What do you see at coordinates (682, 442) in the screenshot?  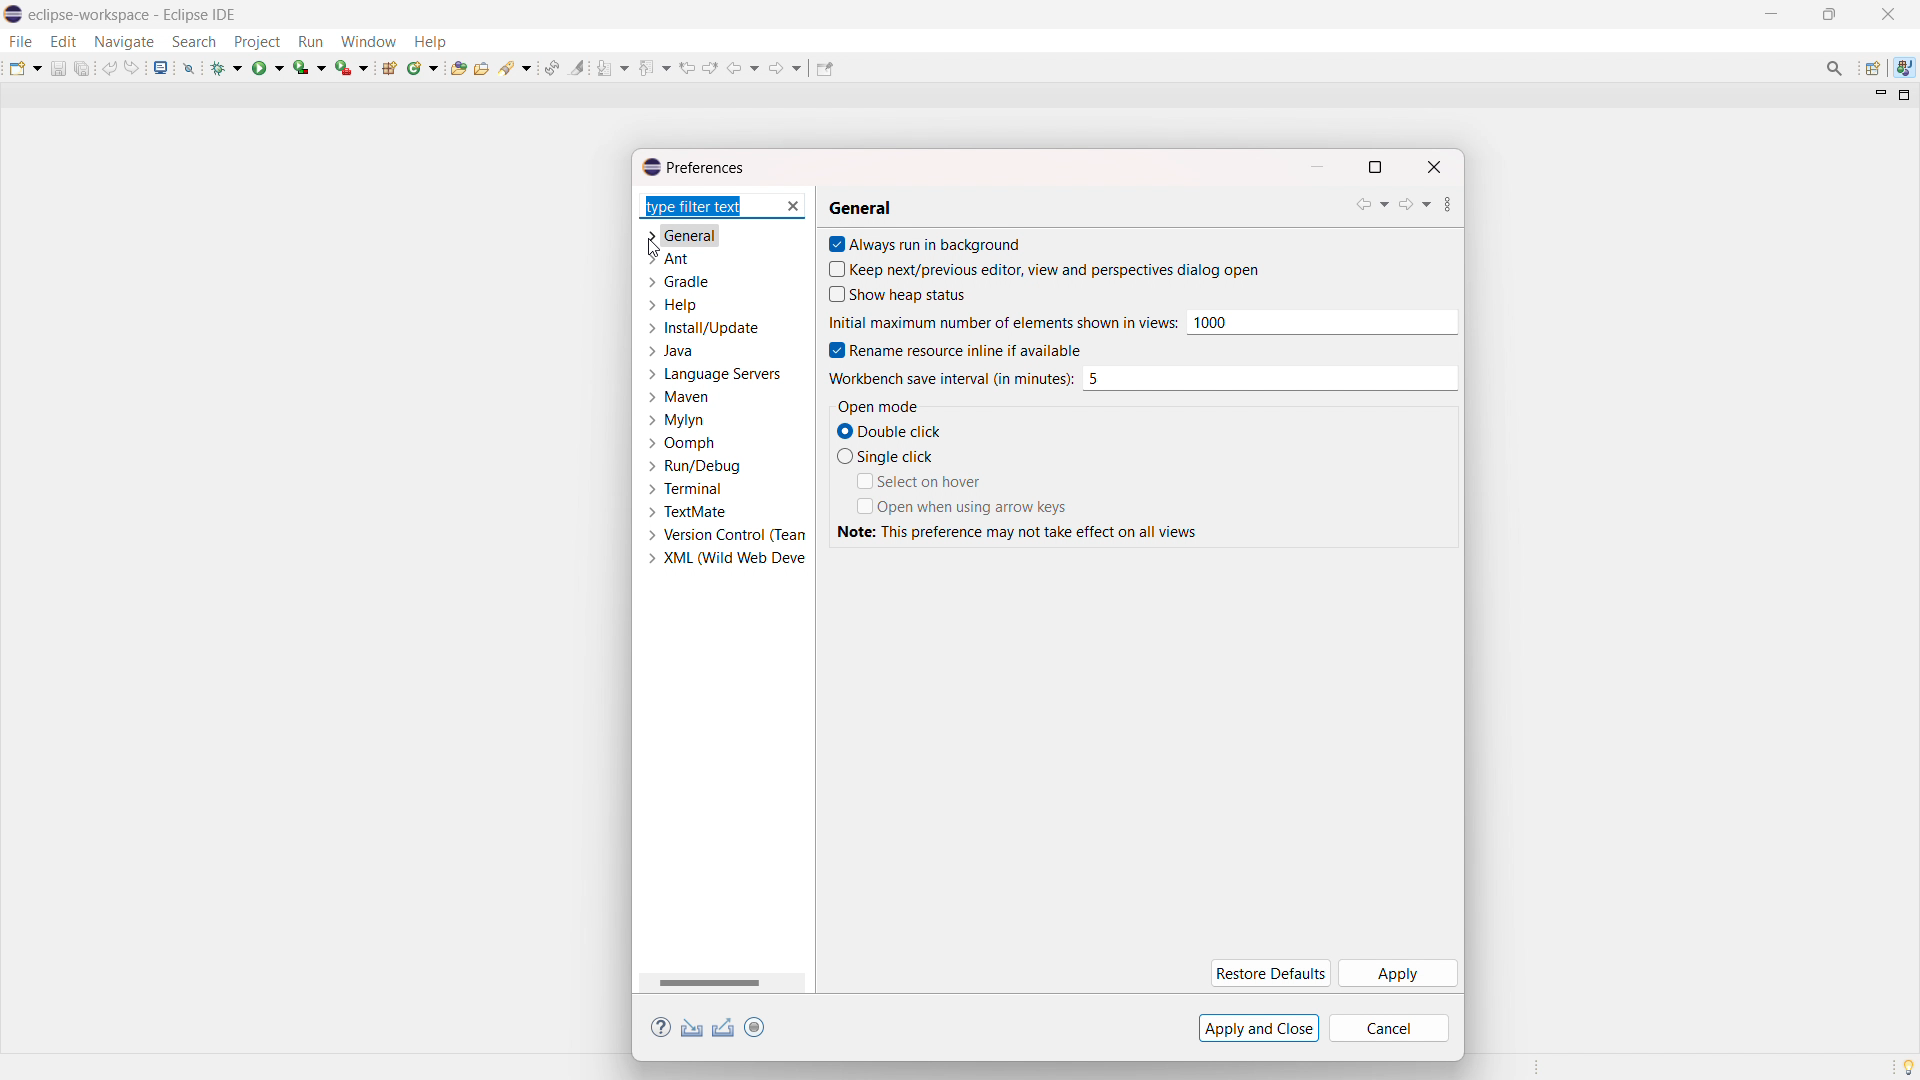 I see `oomph` at bounding box center [682, 442].